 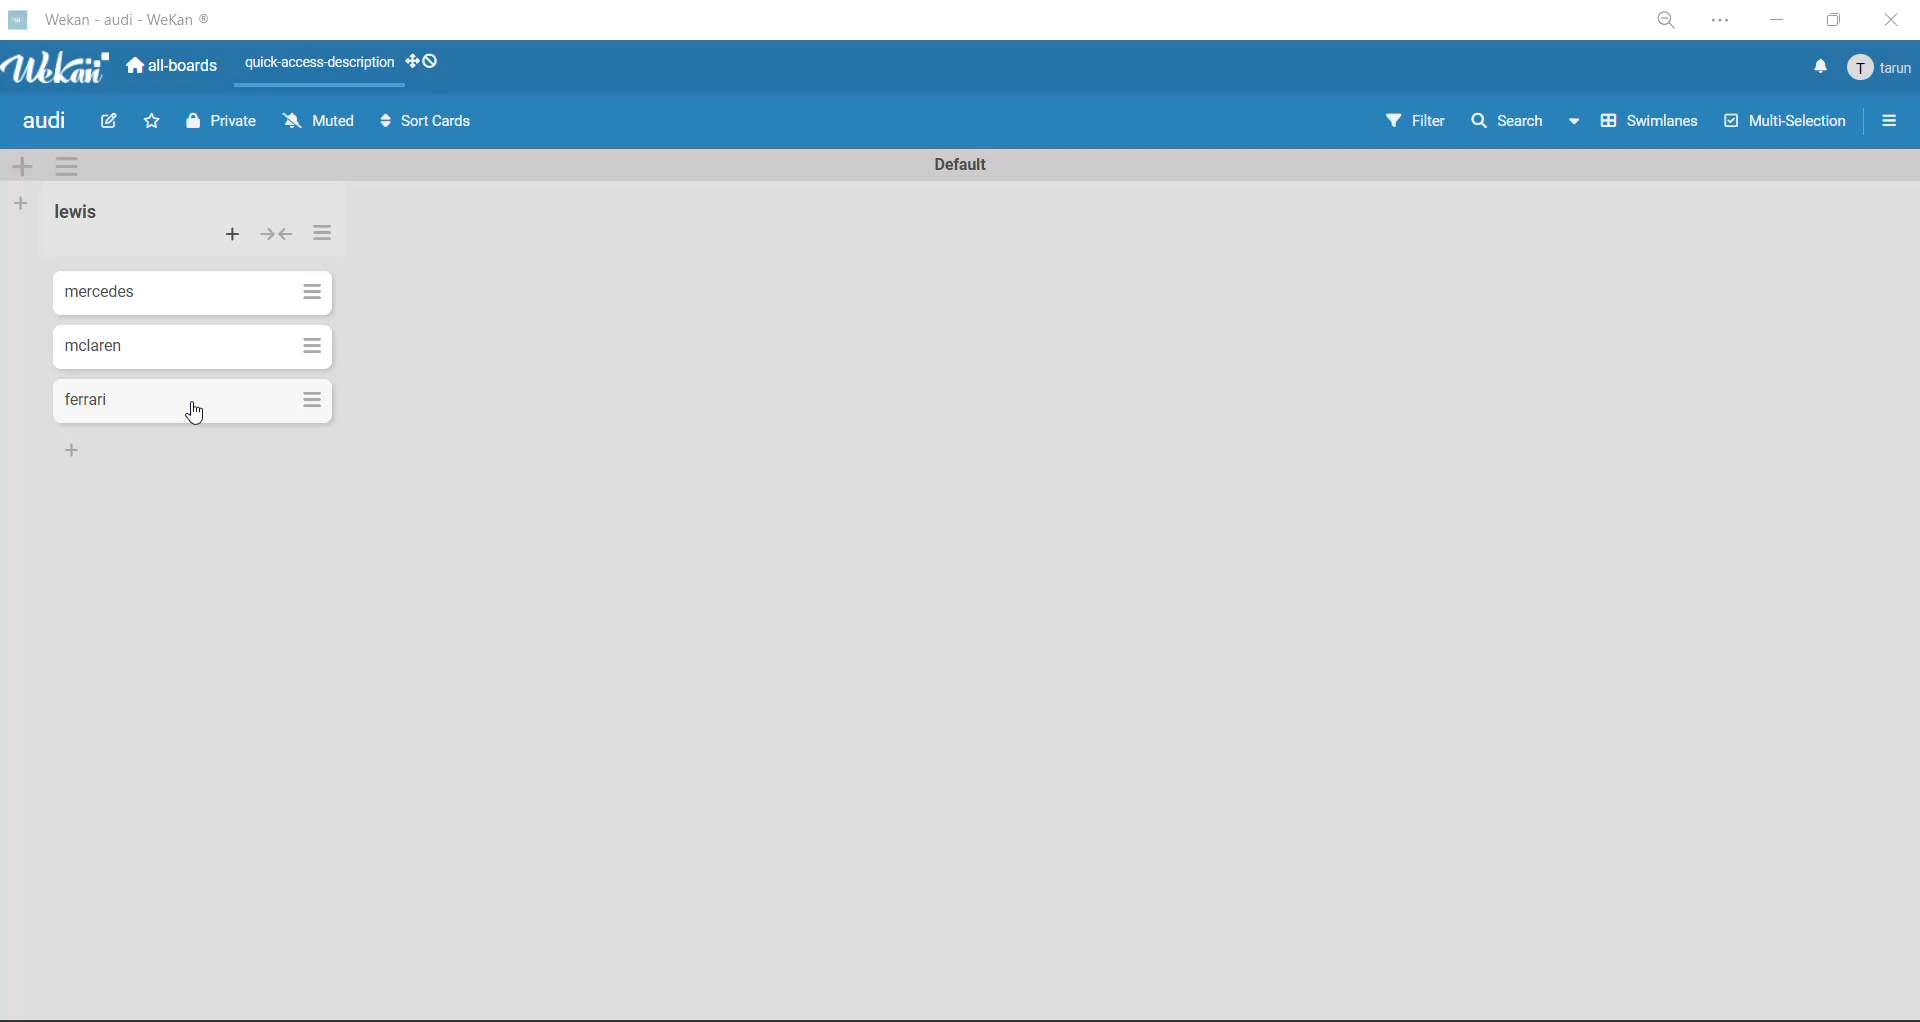 I want to click on cards, so click(x=187, y=293).